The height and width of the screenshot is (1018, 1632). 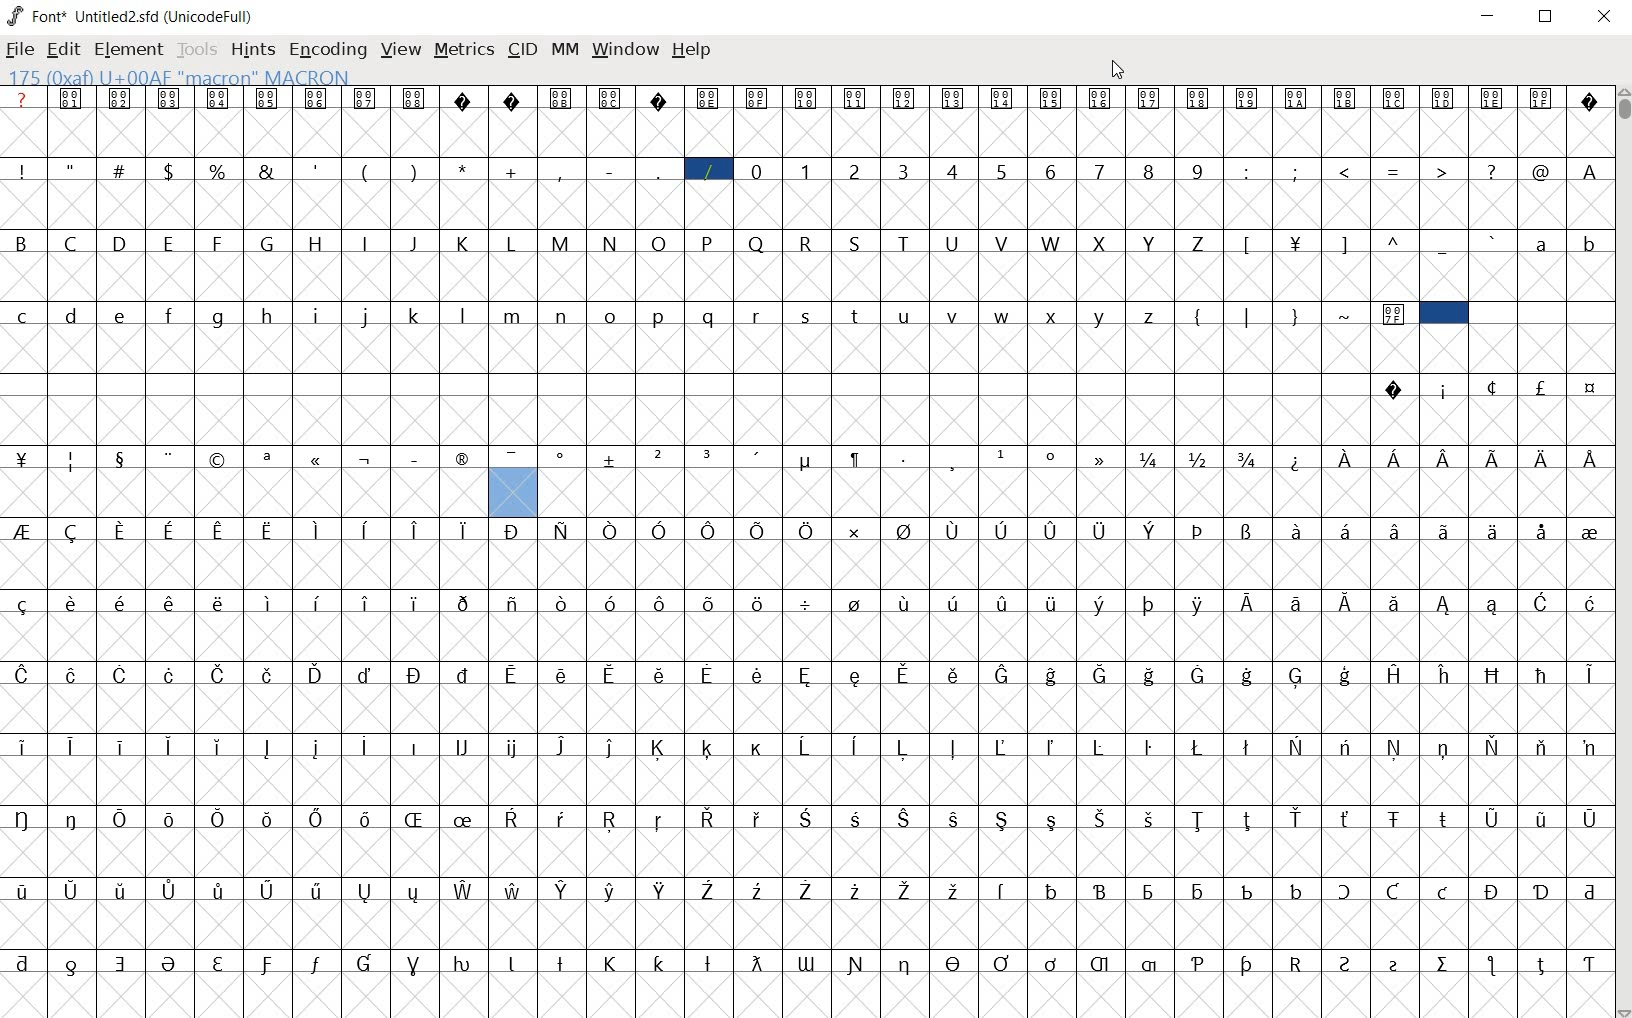 I want to click on Symbol, so click(x=1103, y=458).